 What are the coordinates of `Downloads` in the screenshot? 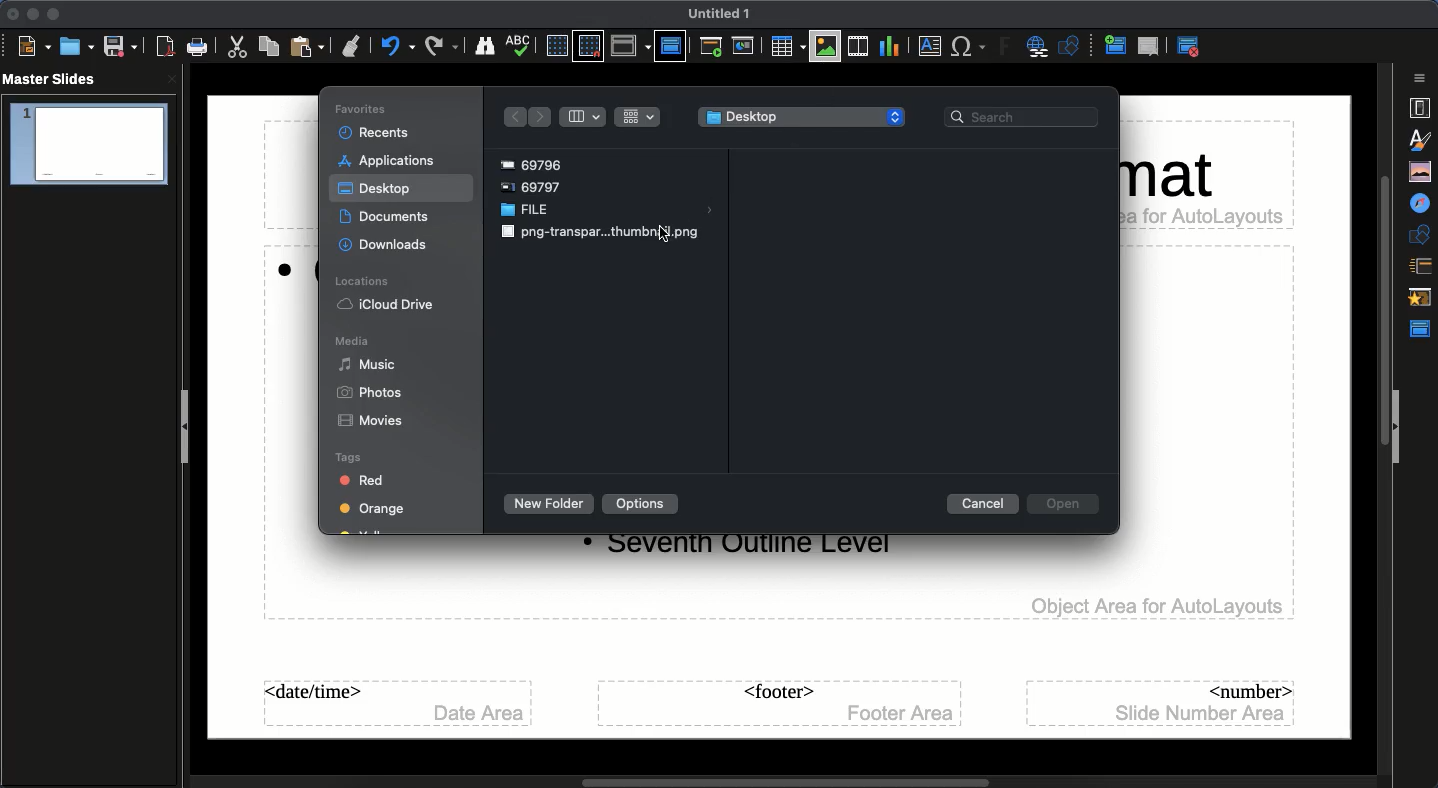 It's located at (385, 244).